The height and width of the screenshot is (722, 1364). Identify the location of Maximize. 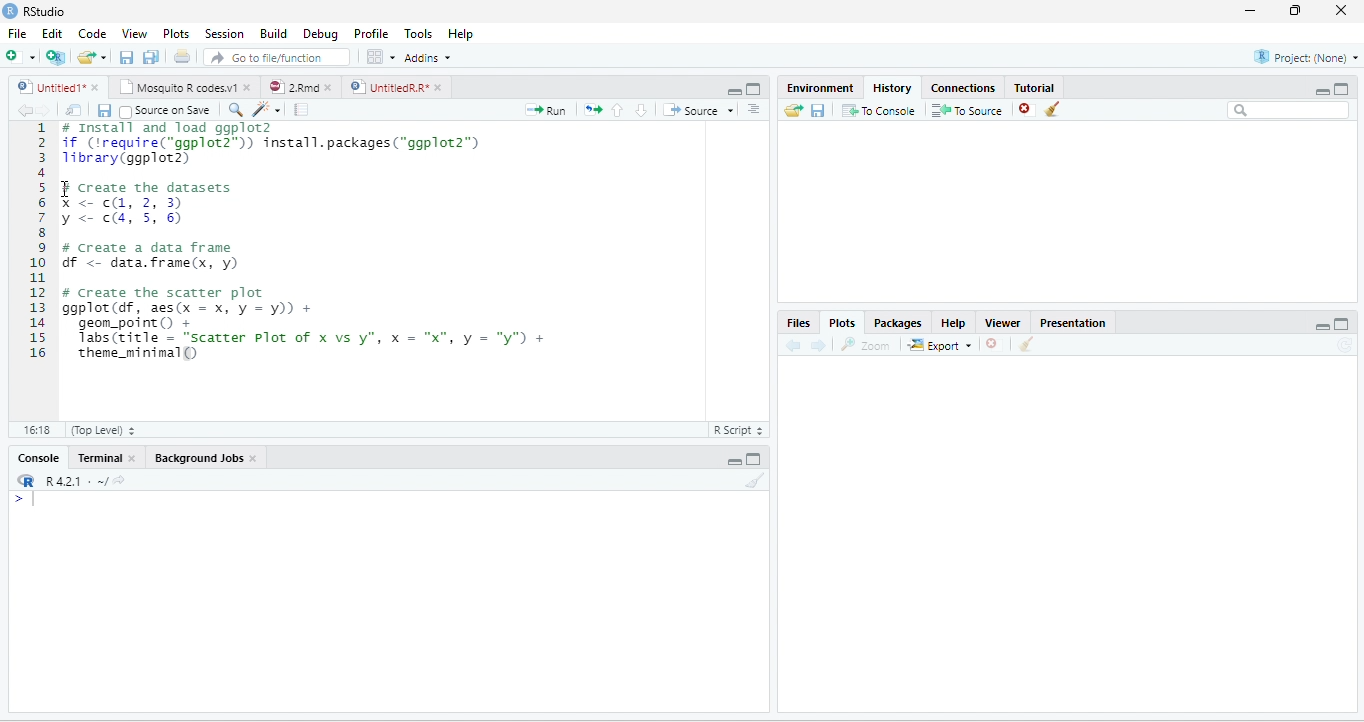
(755, 89).